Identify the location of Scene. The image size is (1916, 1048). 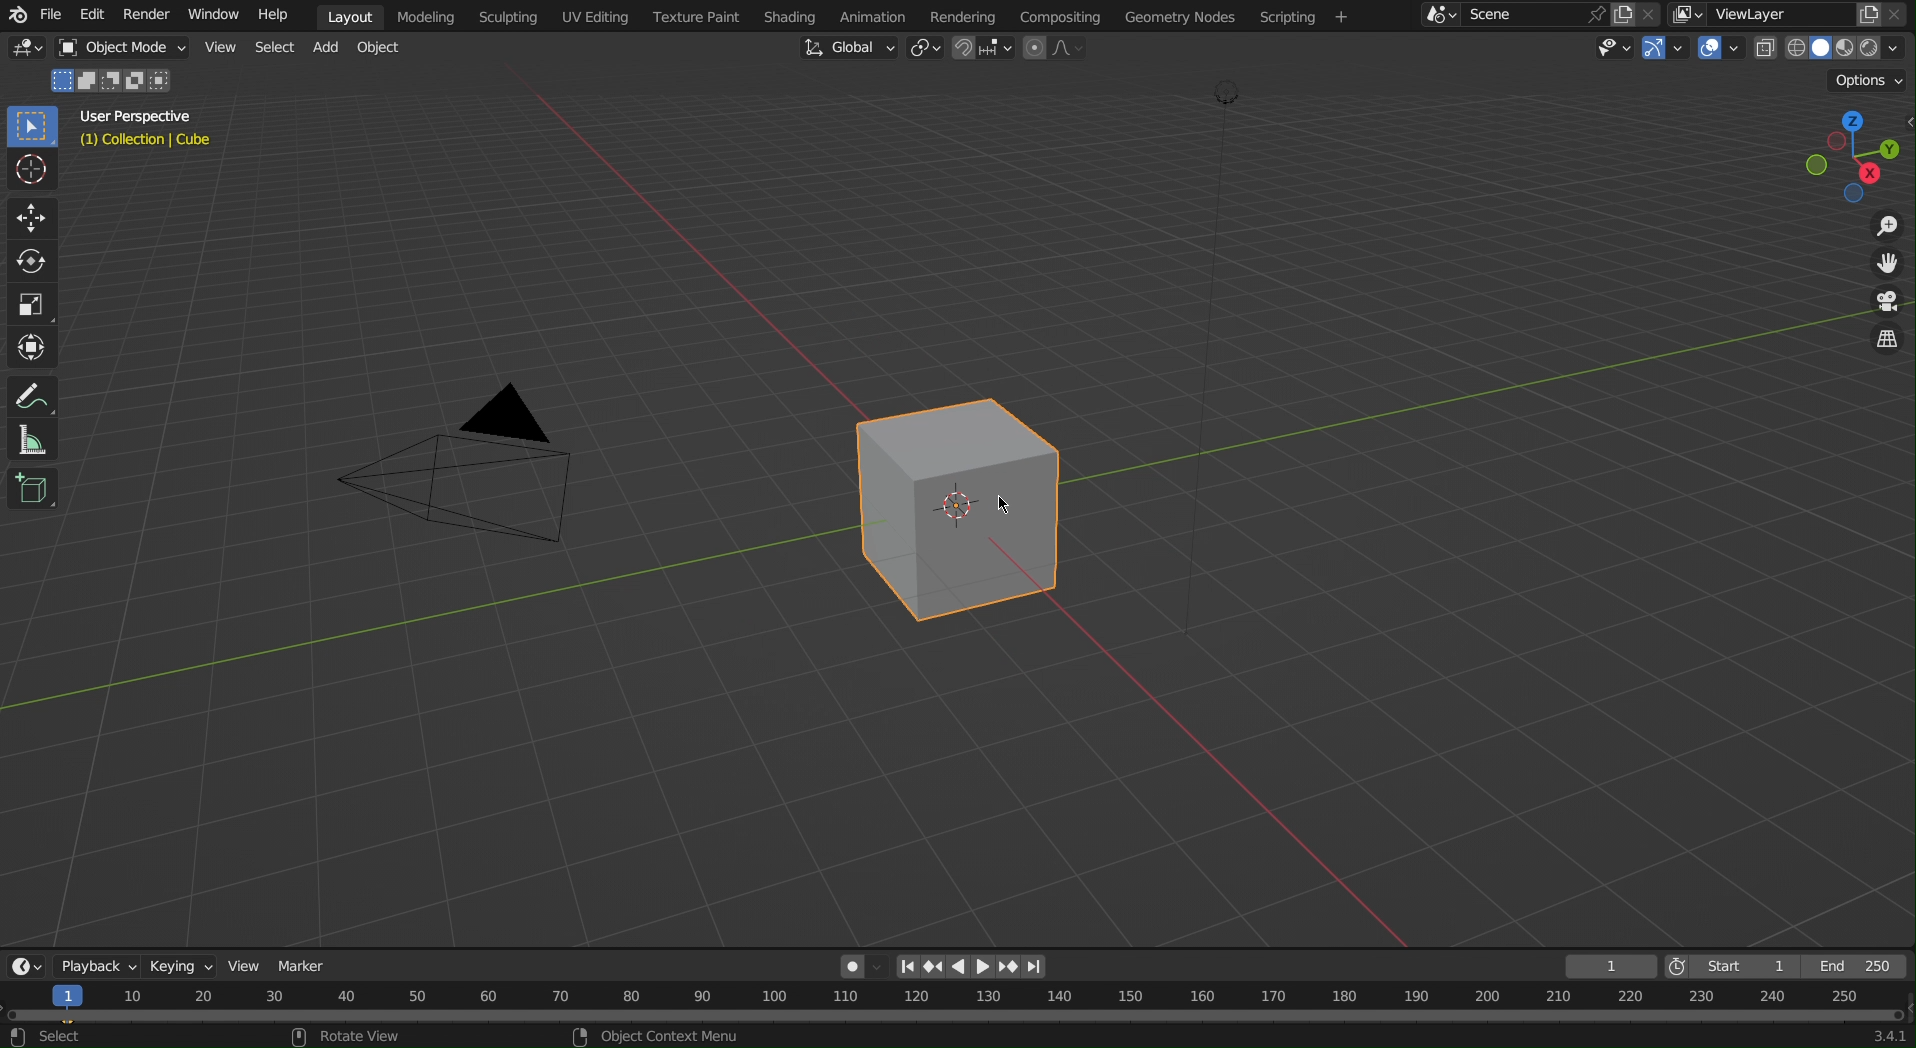
(1651, 15).